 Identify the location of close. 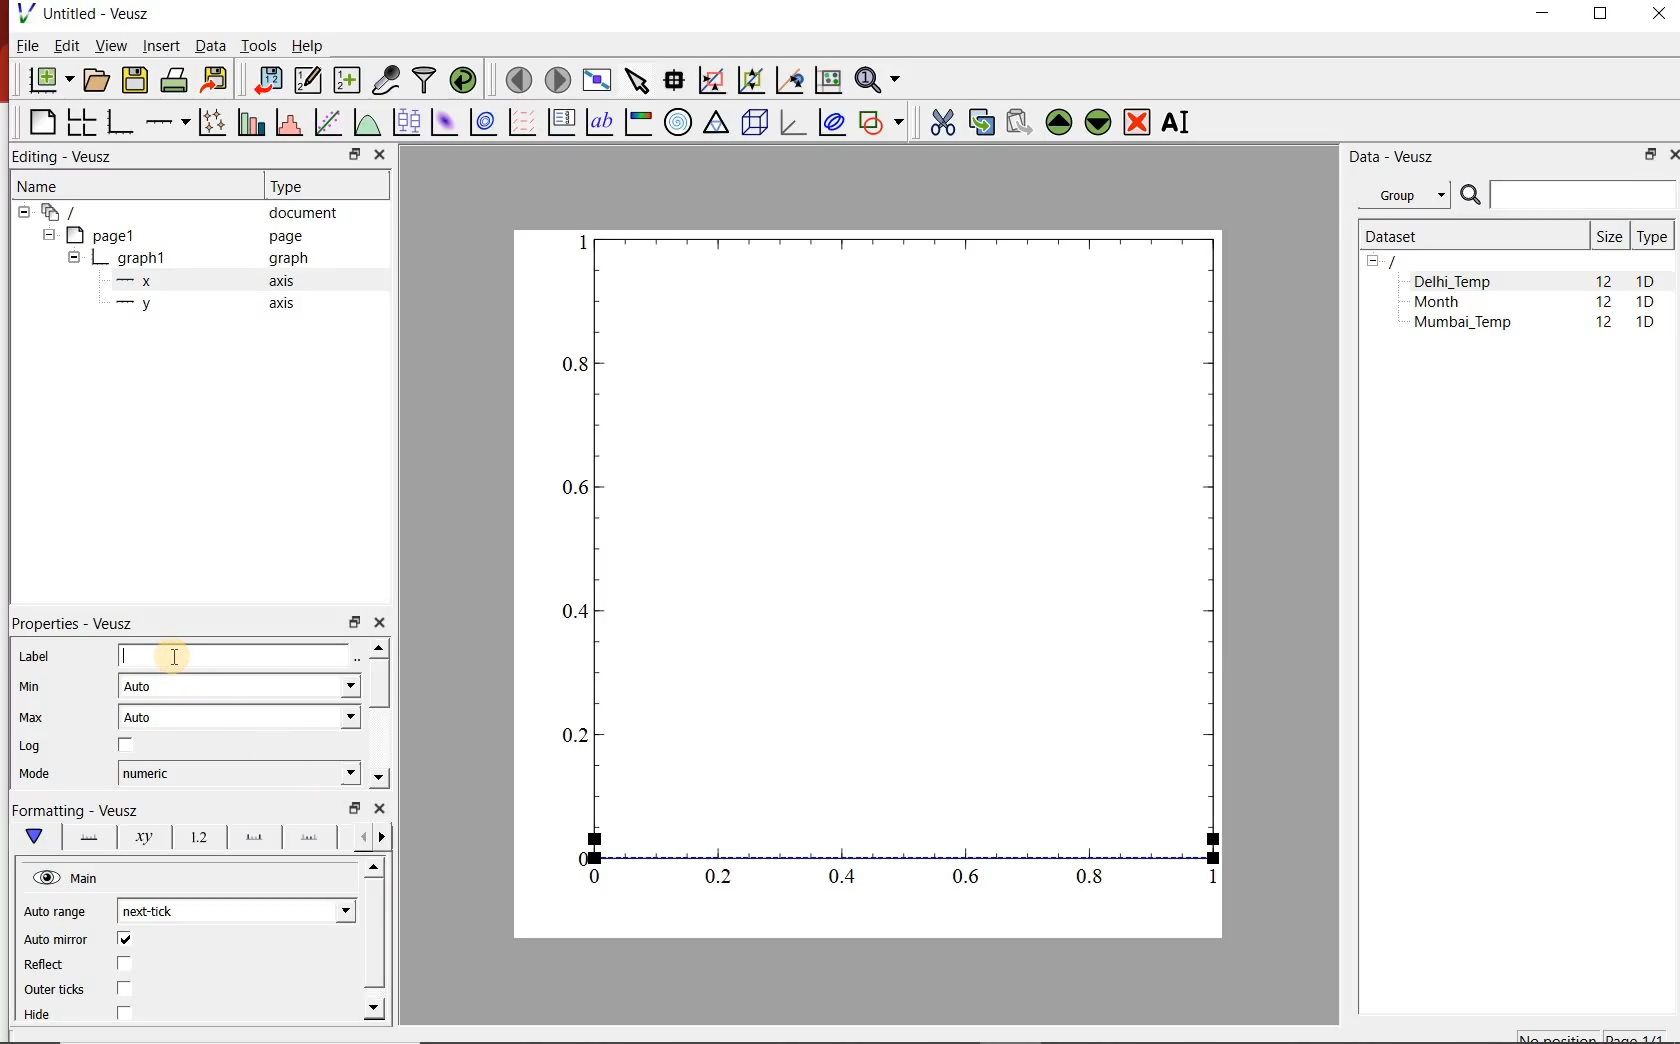
(378, 156).